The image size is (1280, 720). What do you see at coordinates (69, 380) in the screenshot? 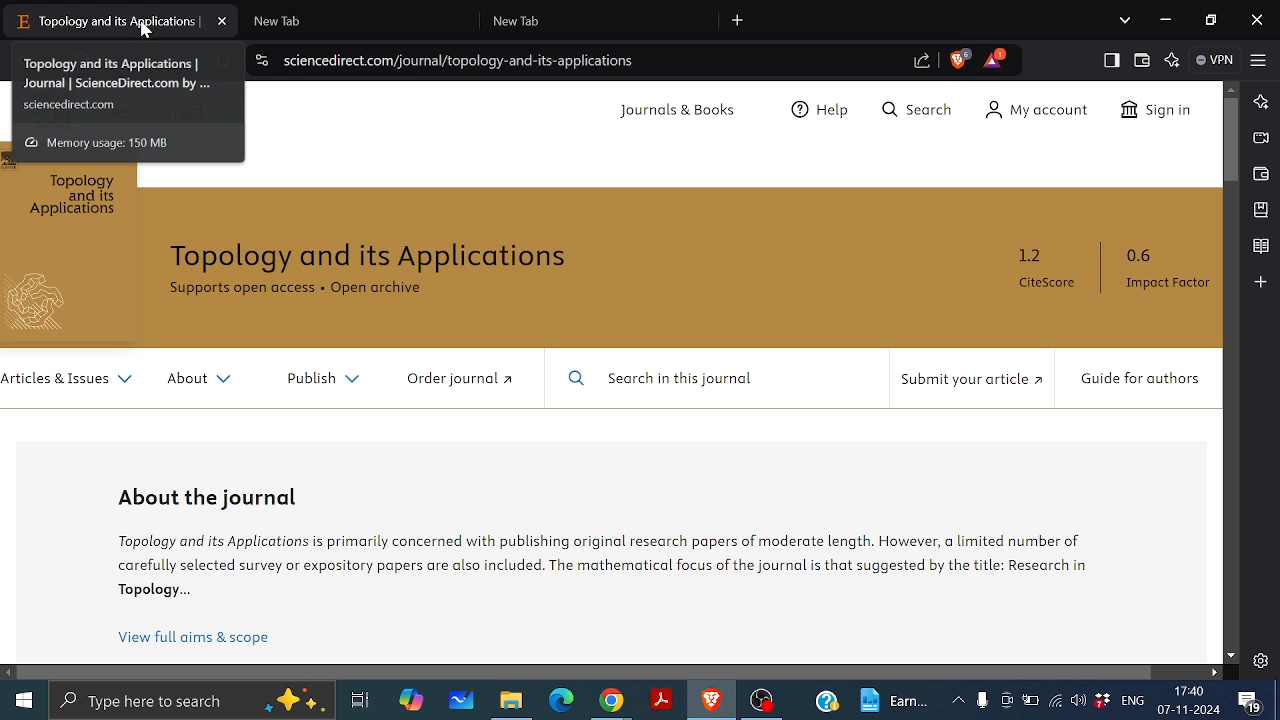
I see `Articles & Issues` at bounding box center [69, 380].